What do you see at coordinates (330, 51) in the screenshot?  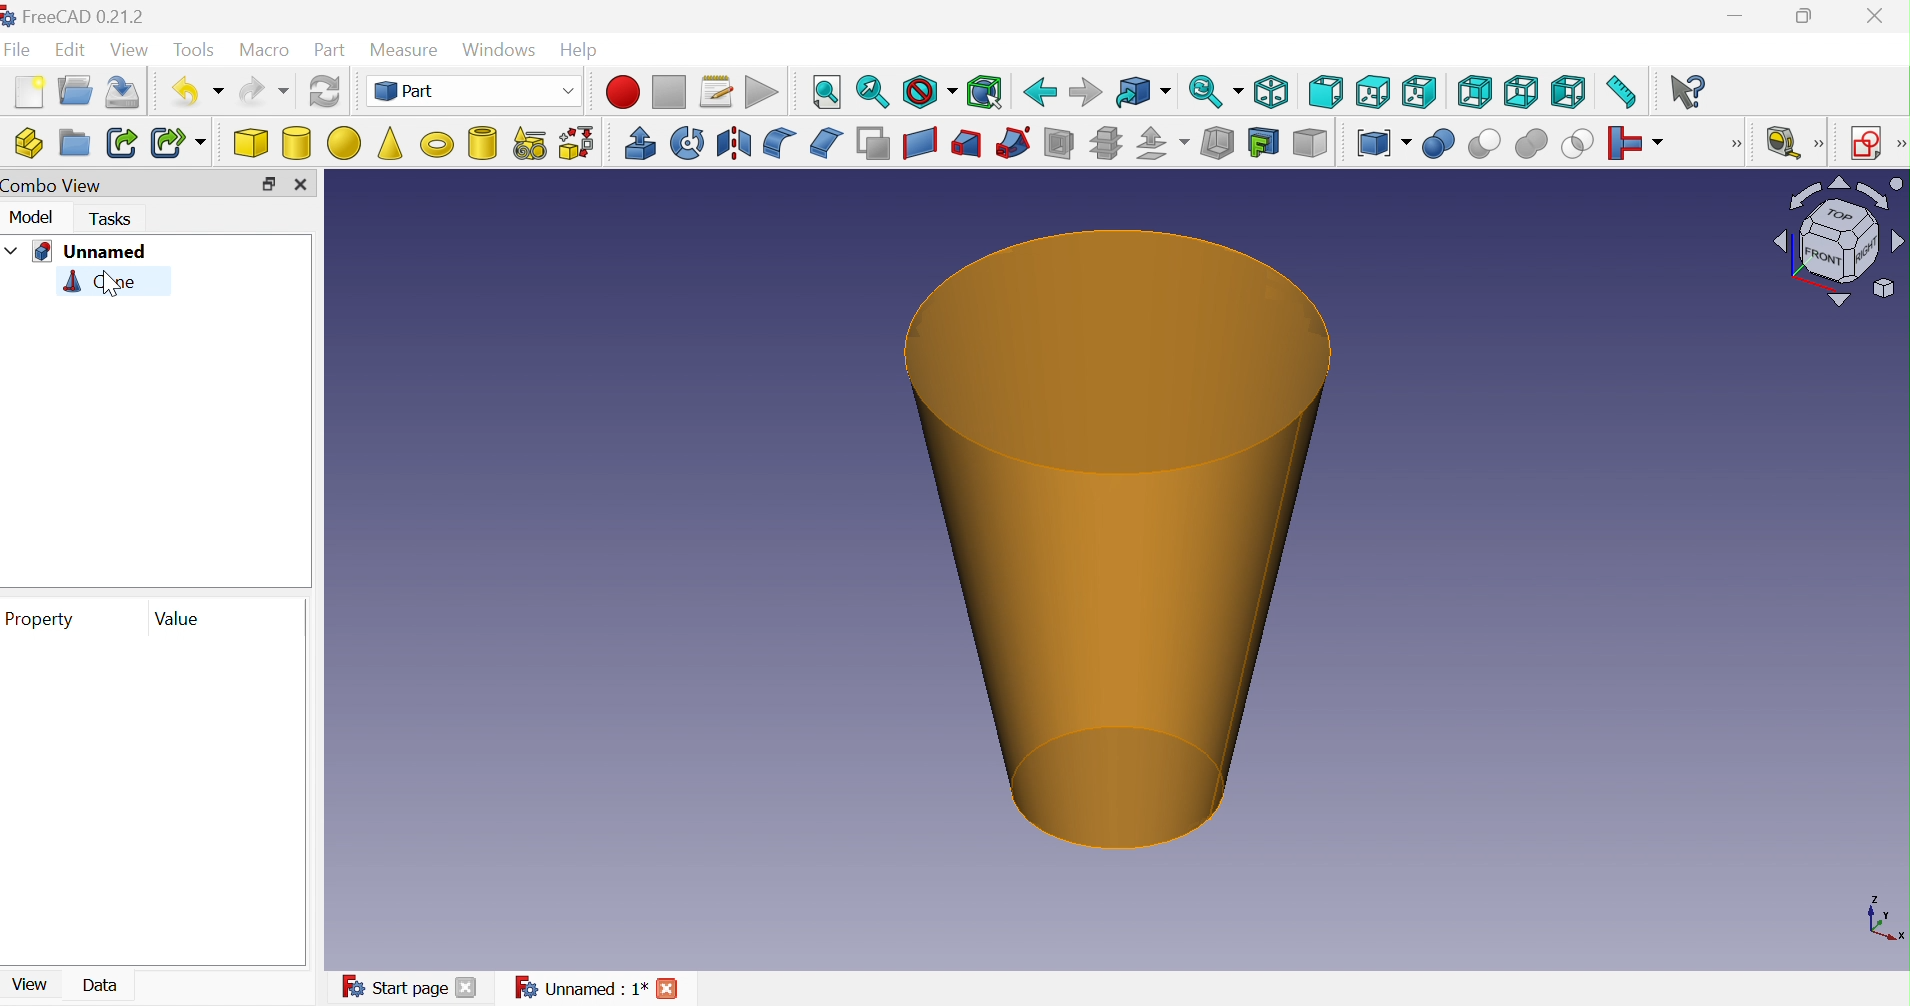 I see `Part` at bounding box center [330, 51].